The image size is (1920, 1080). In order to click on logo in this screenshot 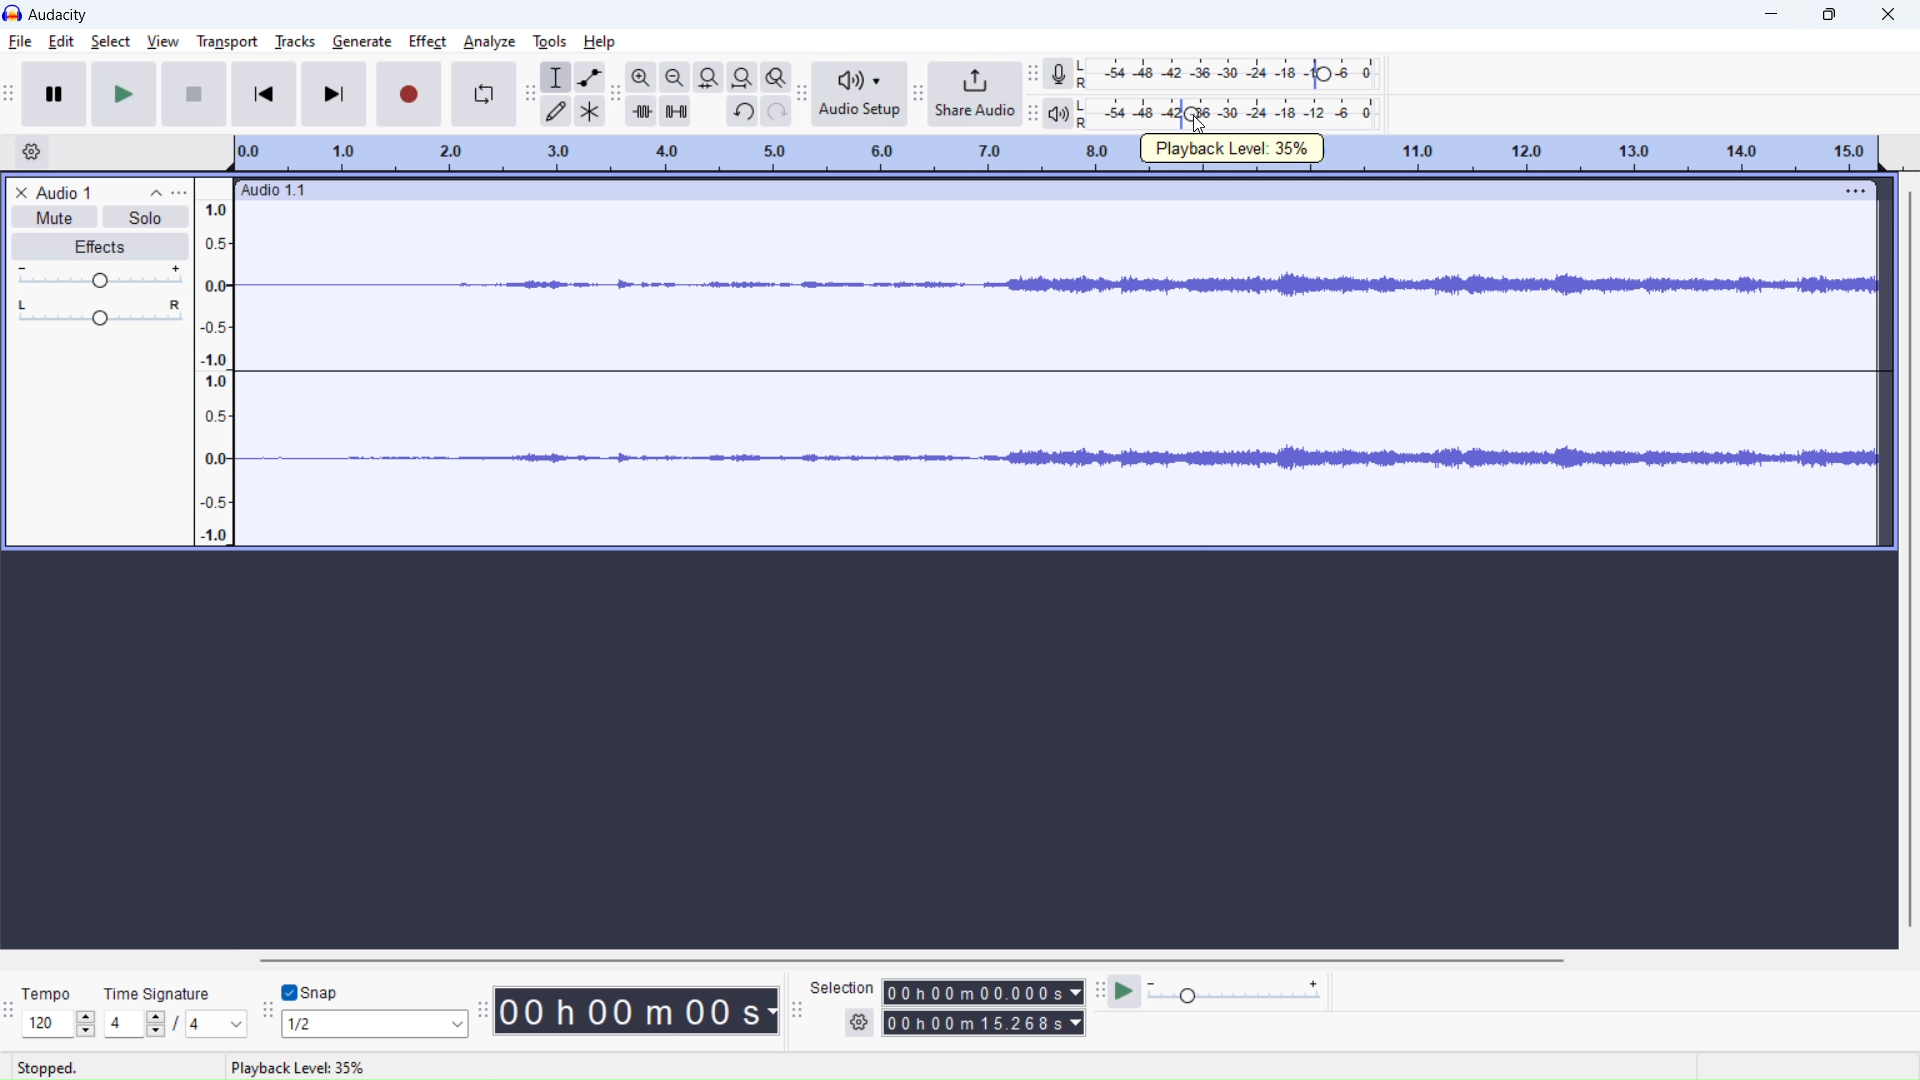, I will do `click(12, 13)`.